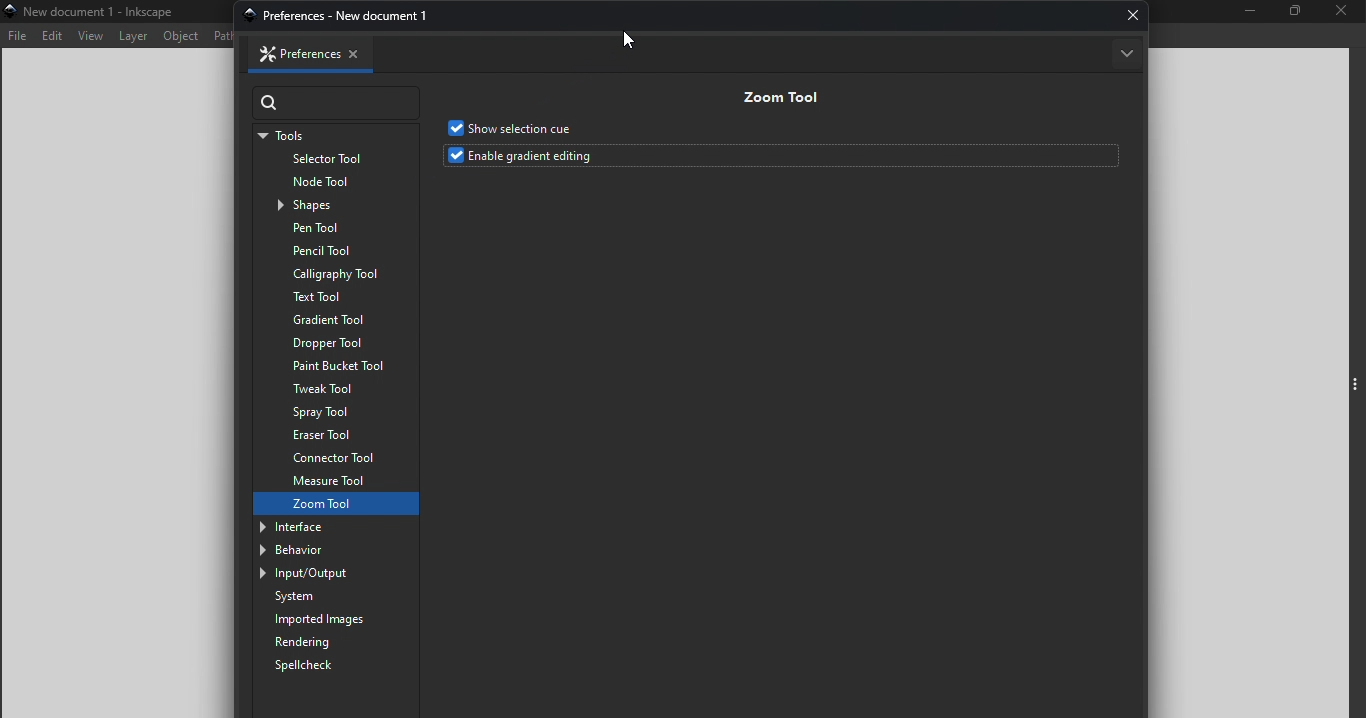  Describe the element at coordinates (346, 365) in the screenshot. I see `Paint bucket tool` at that location.